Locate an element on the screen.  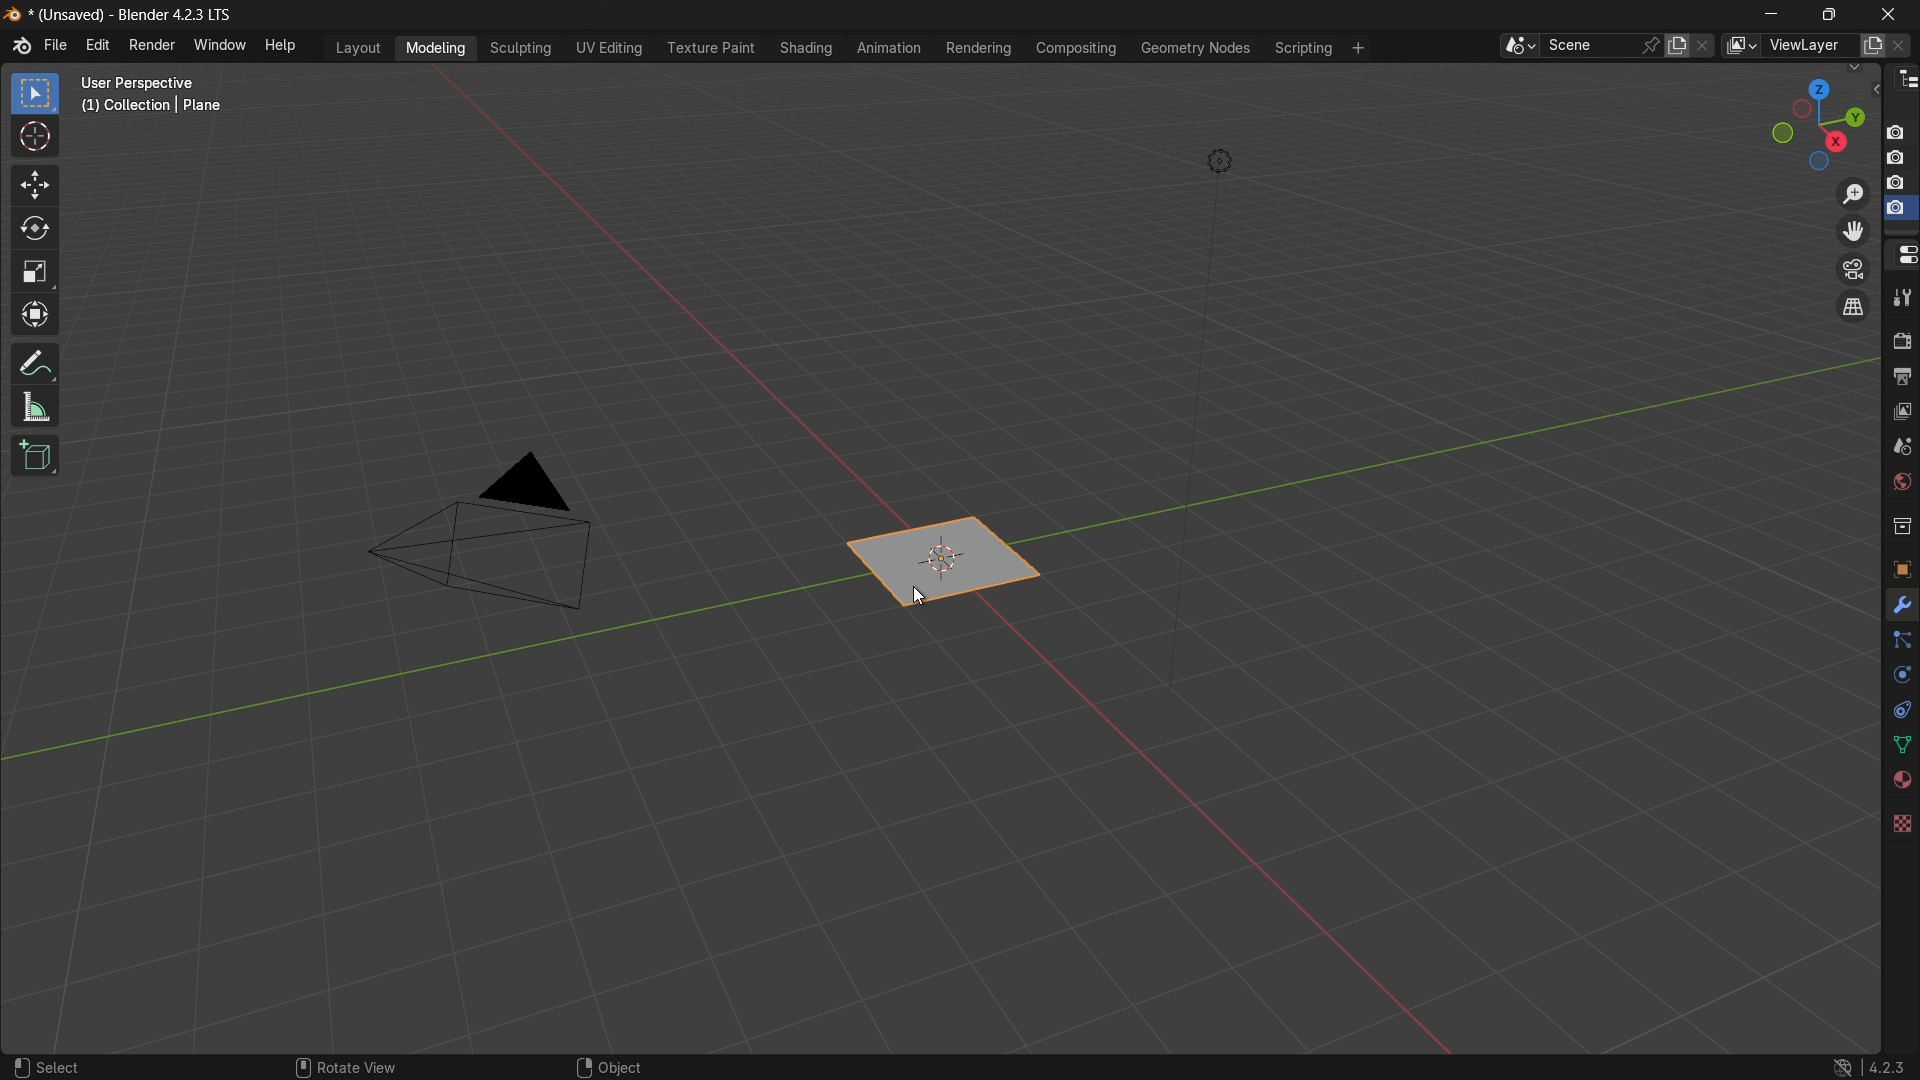
outliner is located at coordinates (1904, 81).